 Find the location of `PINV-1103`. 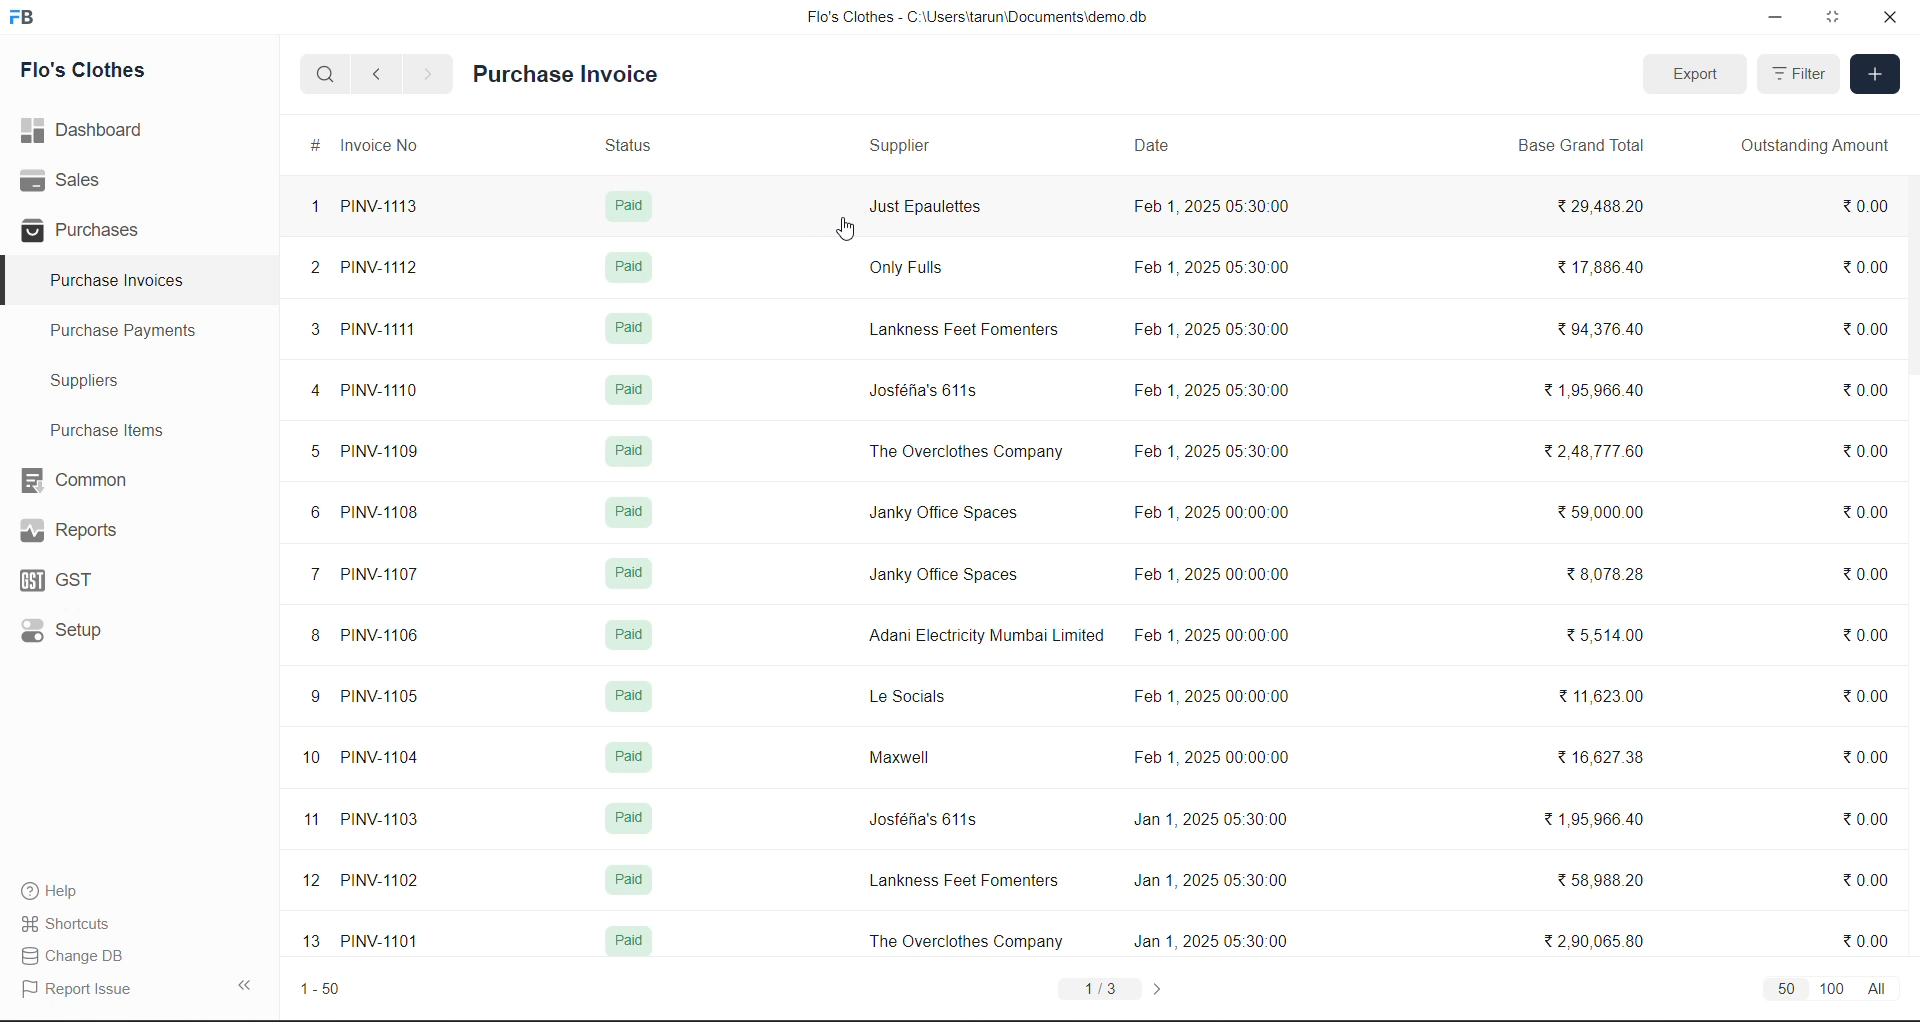

PINV-1103 is located at coordinates (384, 819).